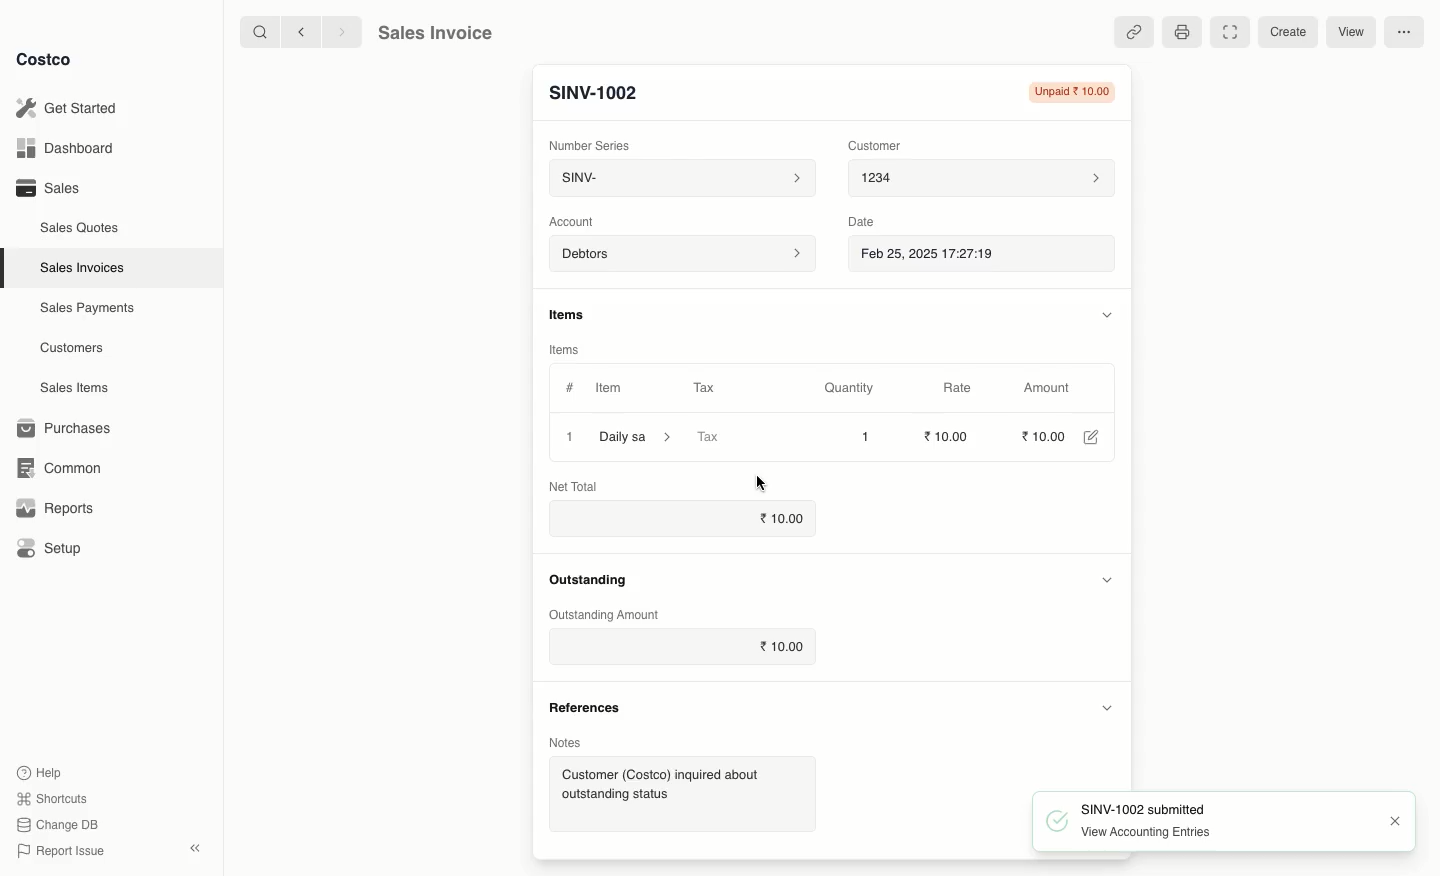 Image resolution: width=1440 pixels, height=876 pixels. Describe the element at coordinates (341, 33) in the screenshot. I see `Forward` at that location.